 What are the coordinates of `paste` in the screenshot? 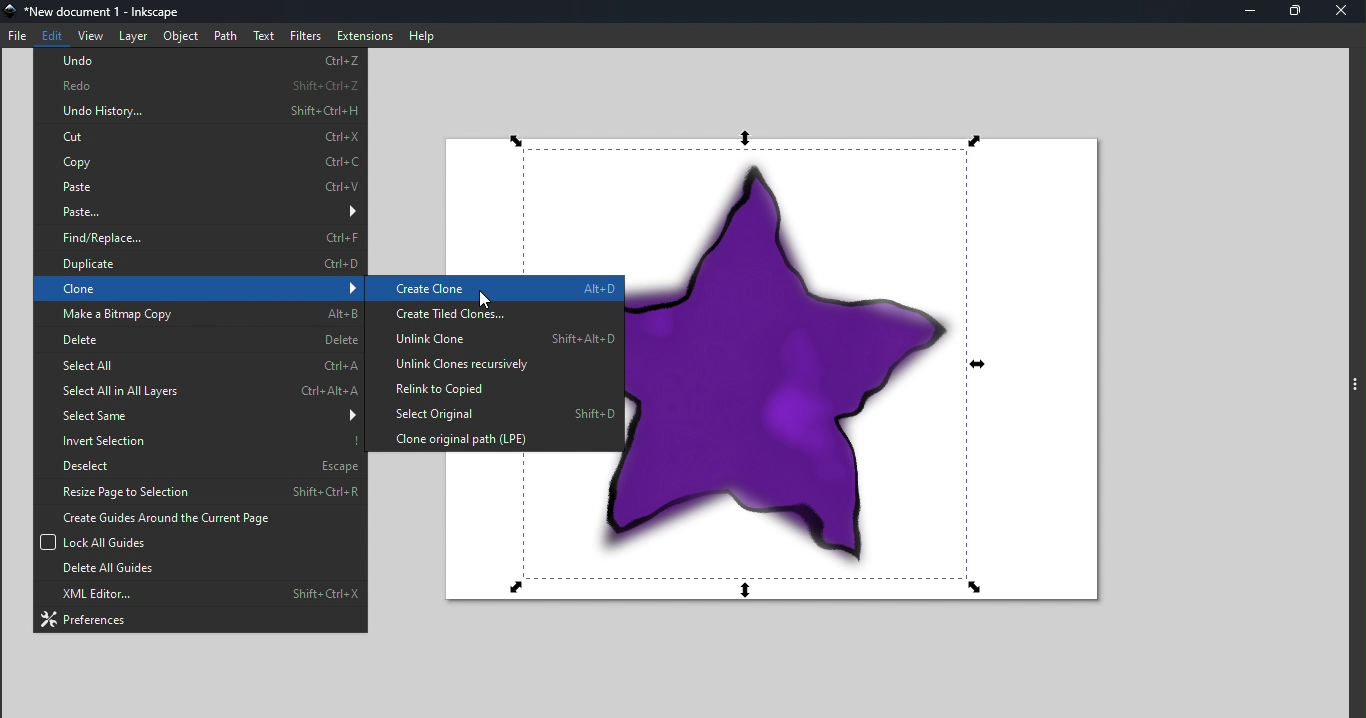 It's located at (199, 186).